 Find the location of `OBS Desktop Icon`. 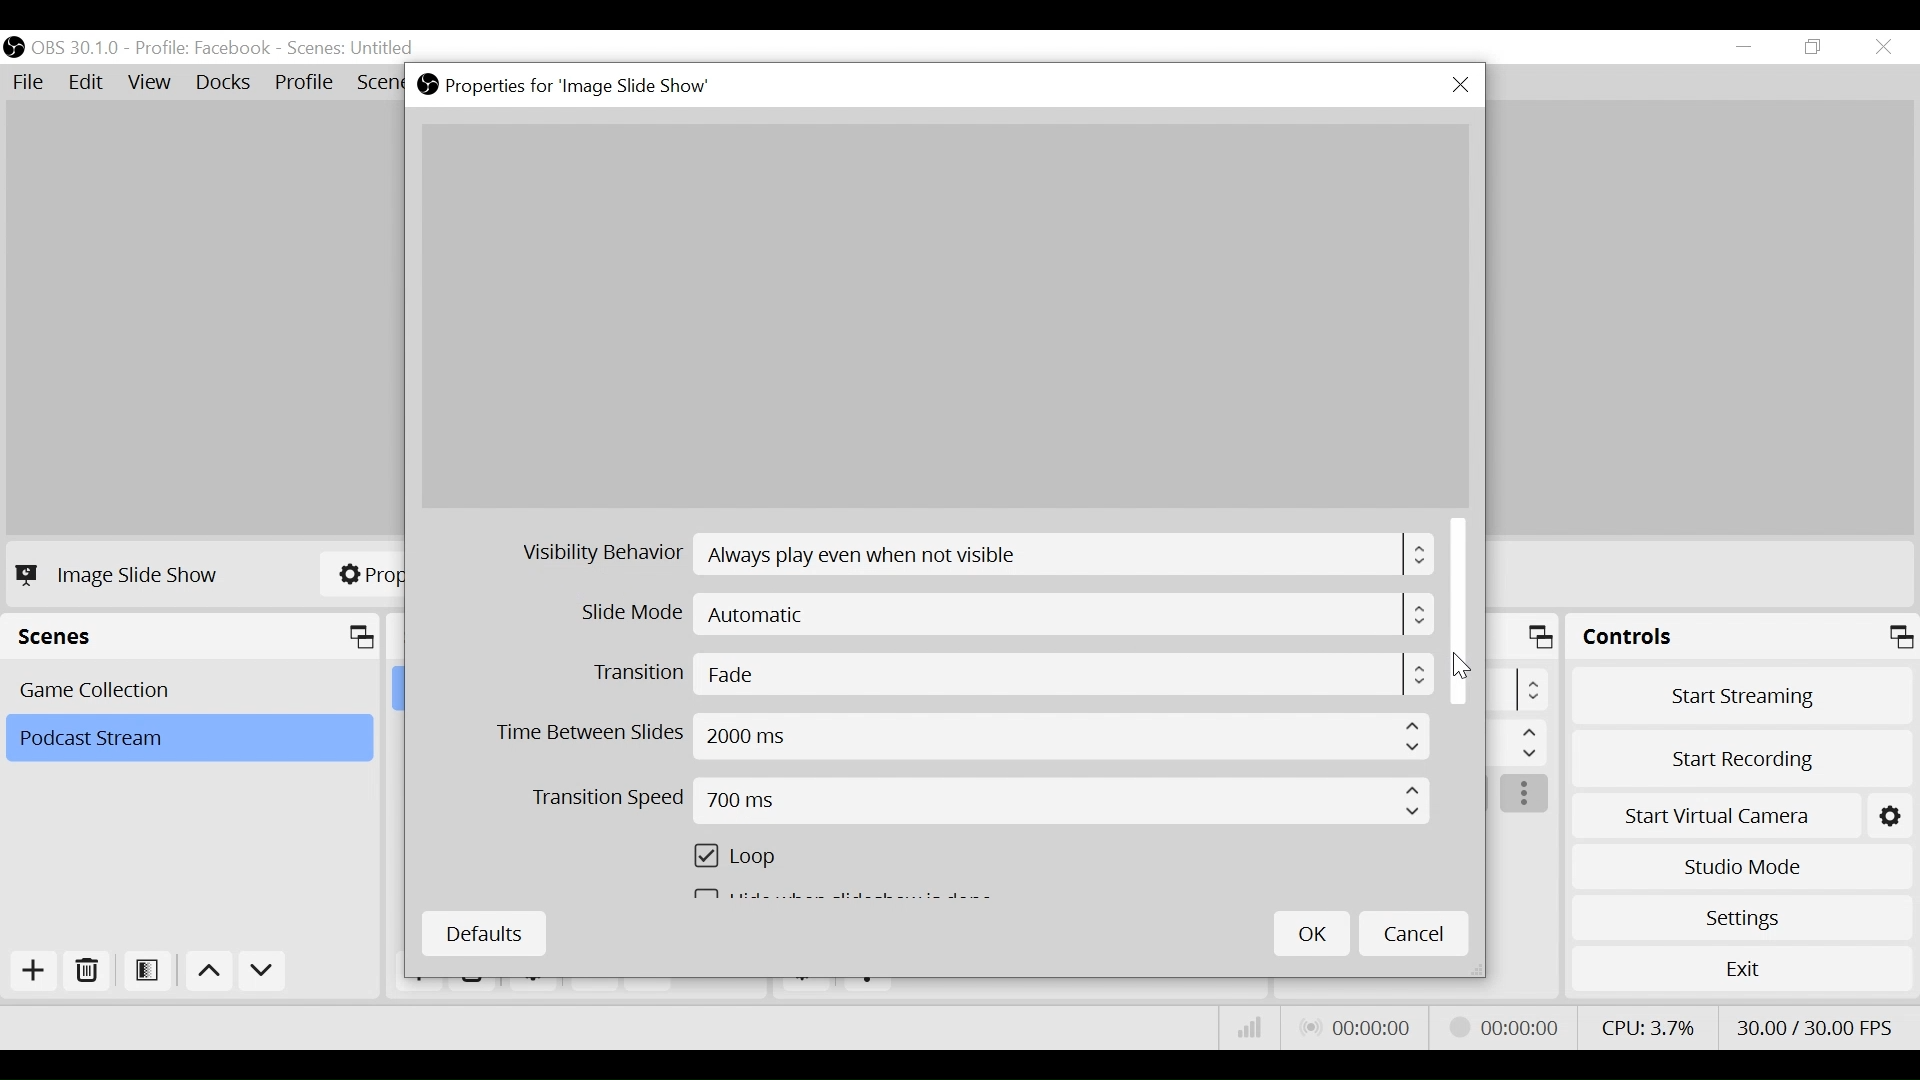

OBS Desktop Icon is located at coordinates (14, 47).